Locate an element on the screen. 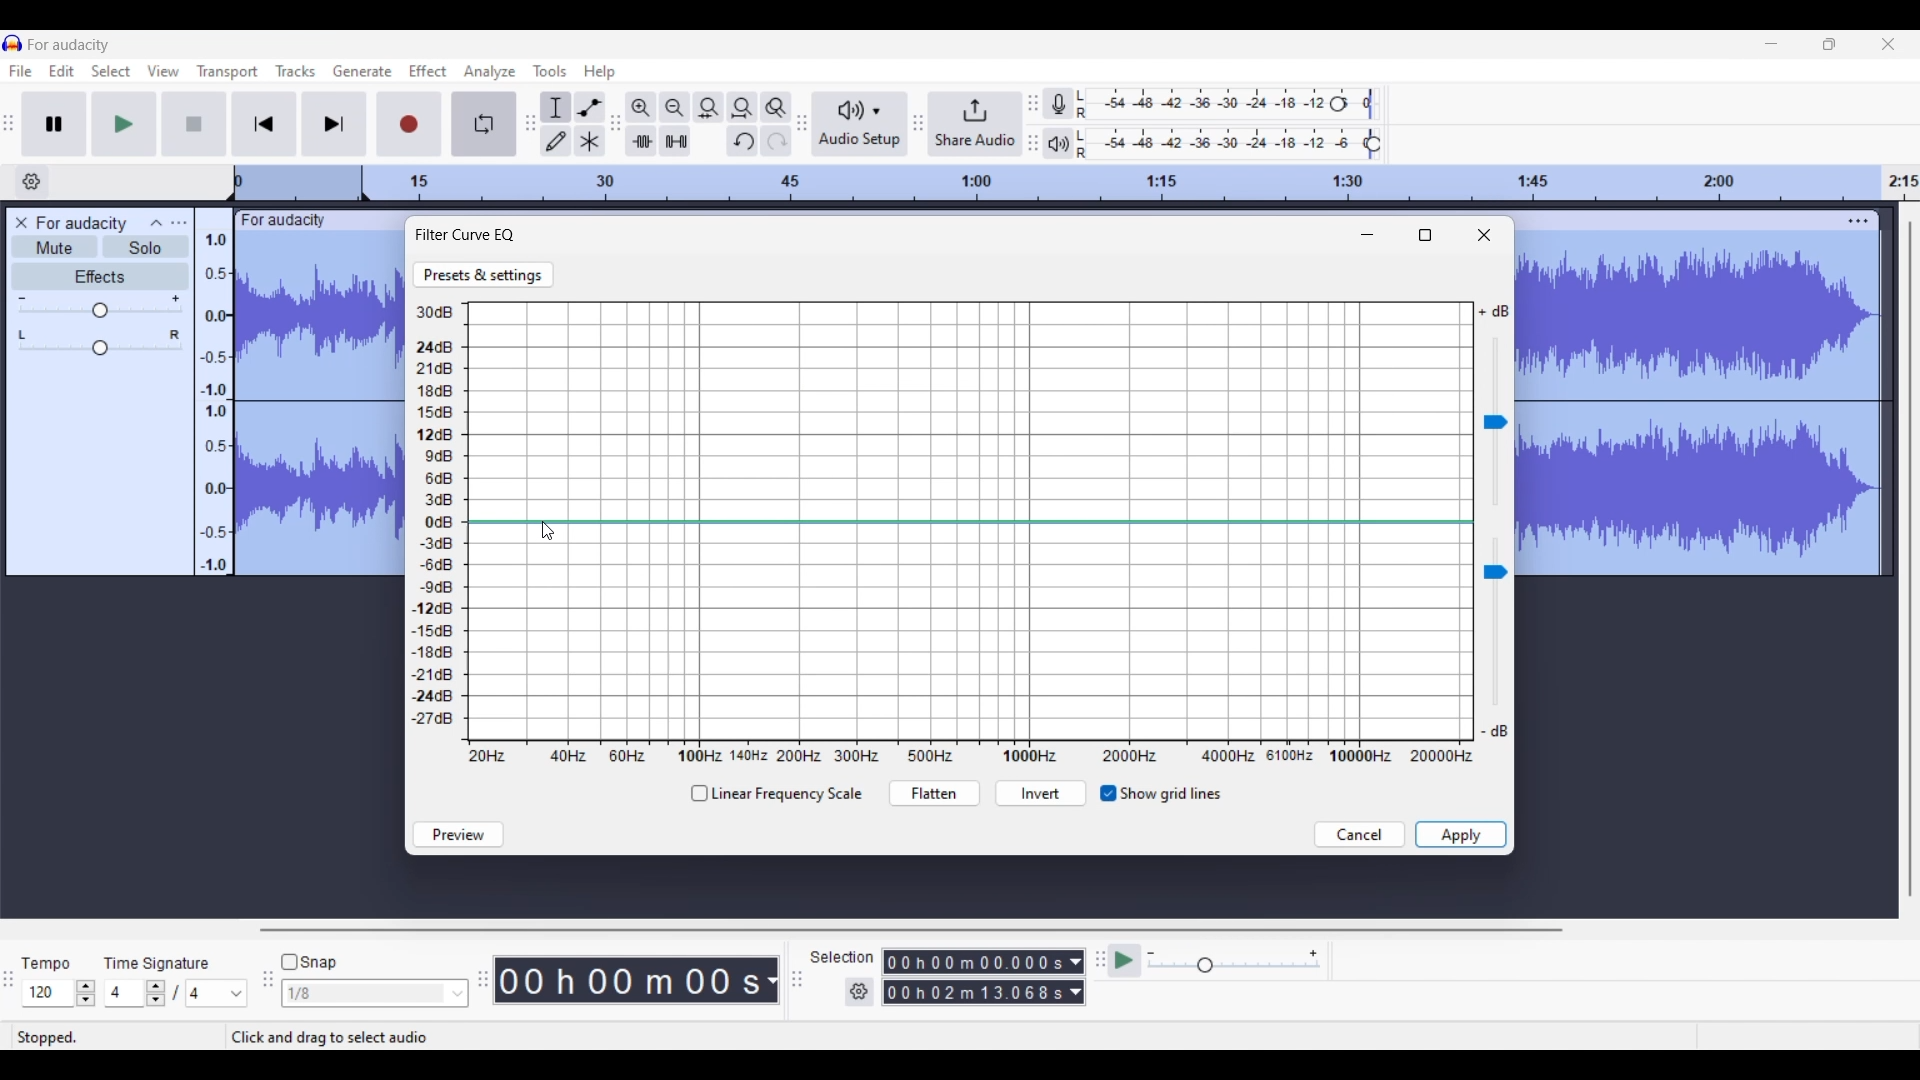 The image size is (1920, 1080). Header space  is located at coordinates (298, 184).